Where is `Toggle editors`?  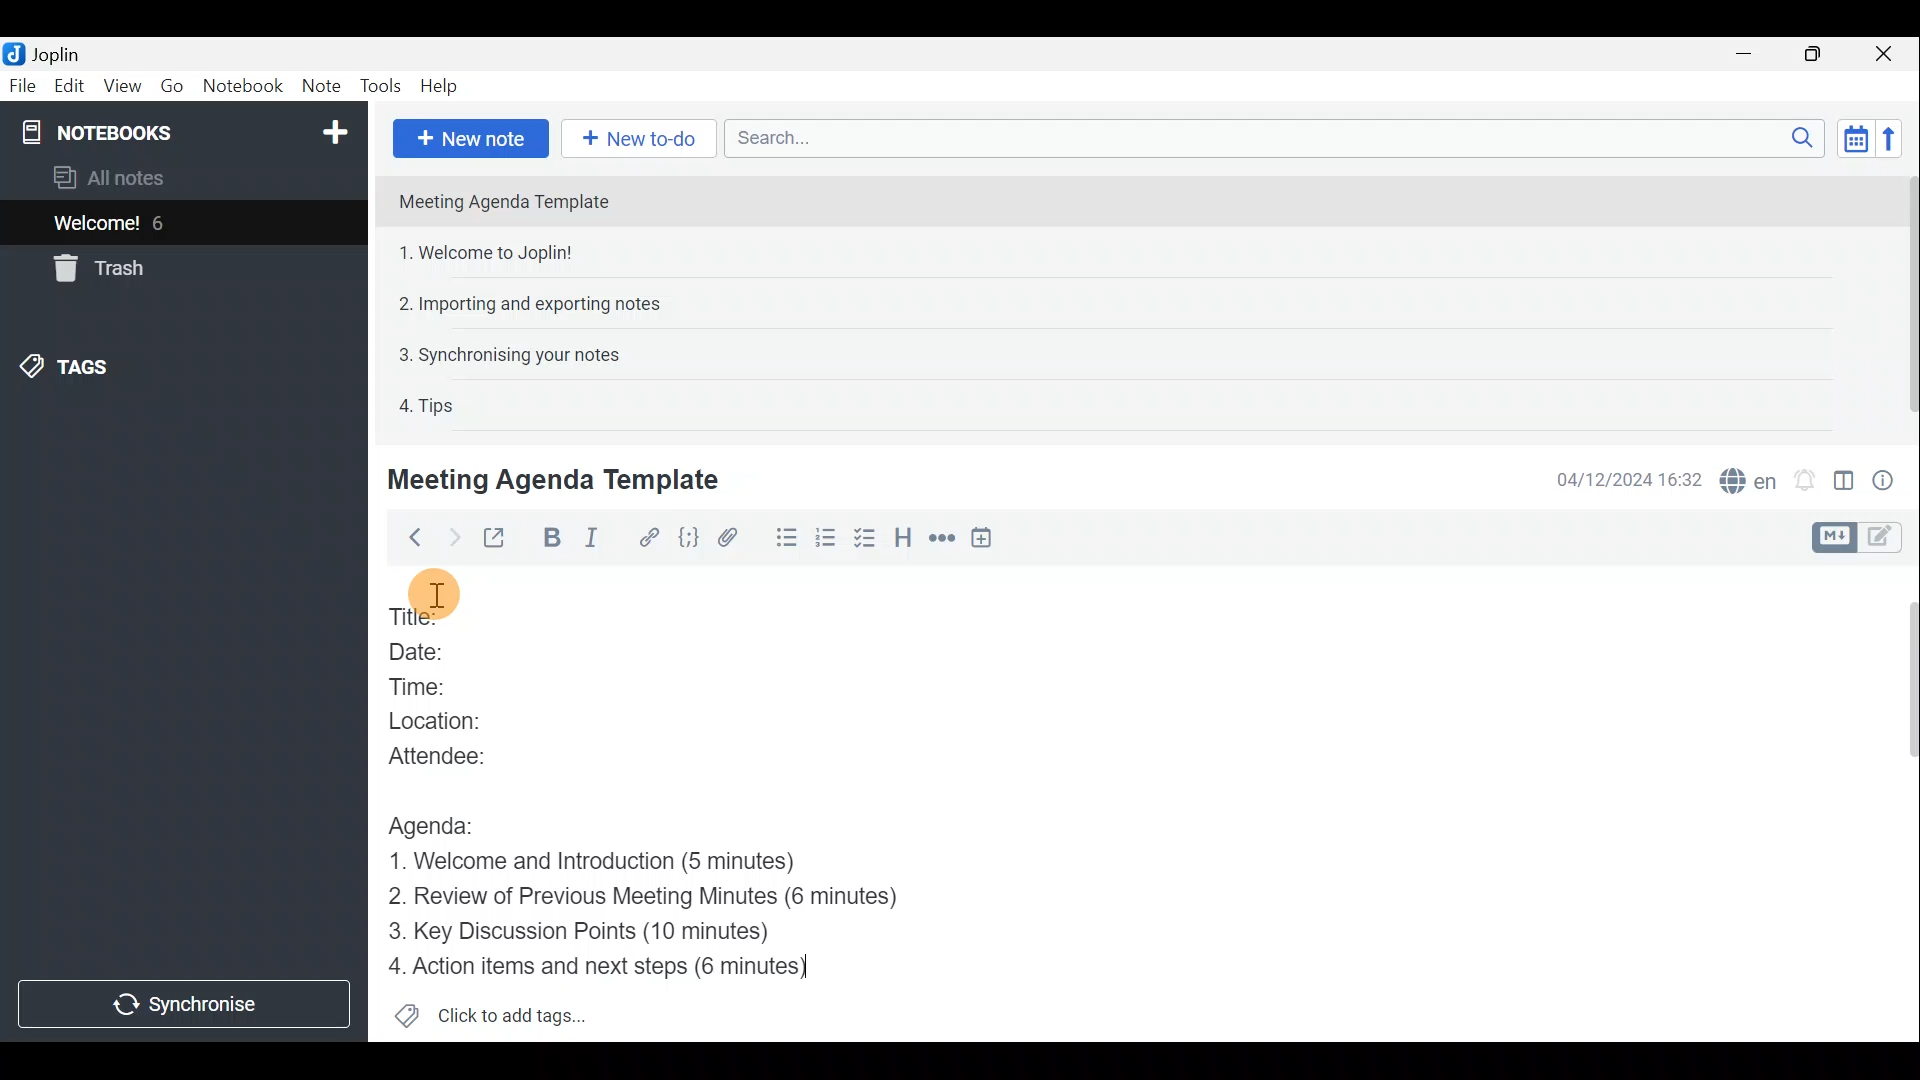 Toggle editors is located at coordinates (1885, 539).